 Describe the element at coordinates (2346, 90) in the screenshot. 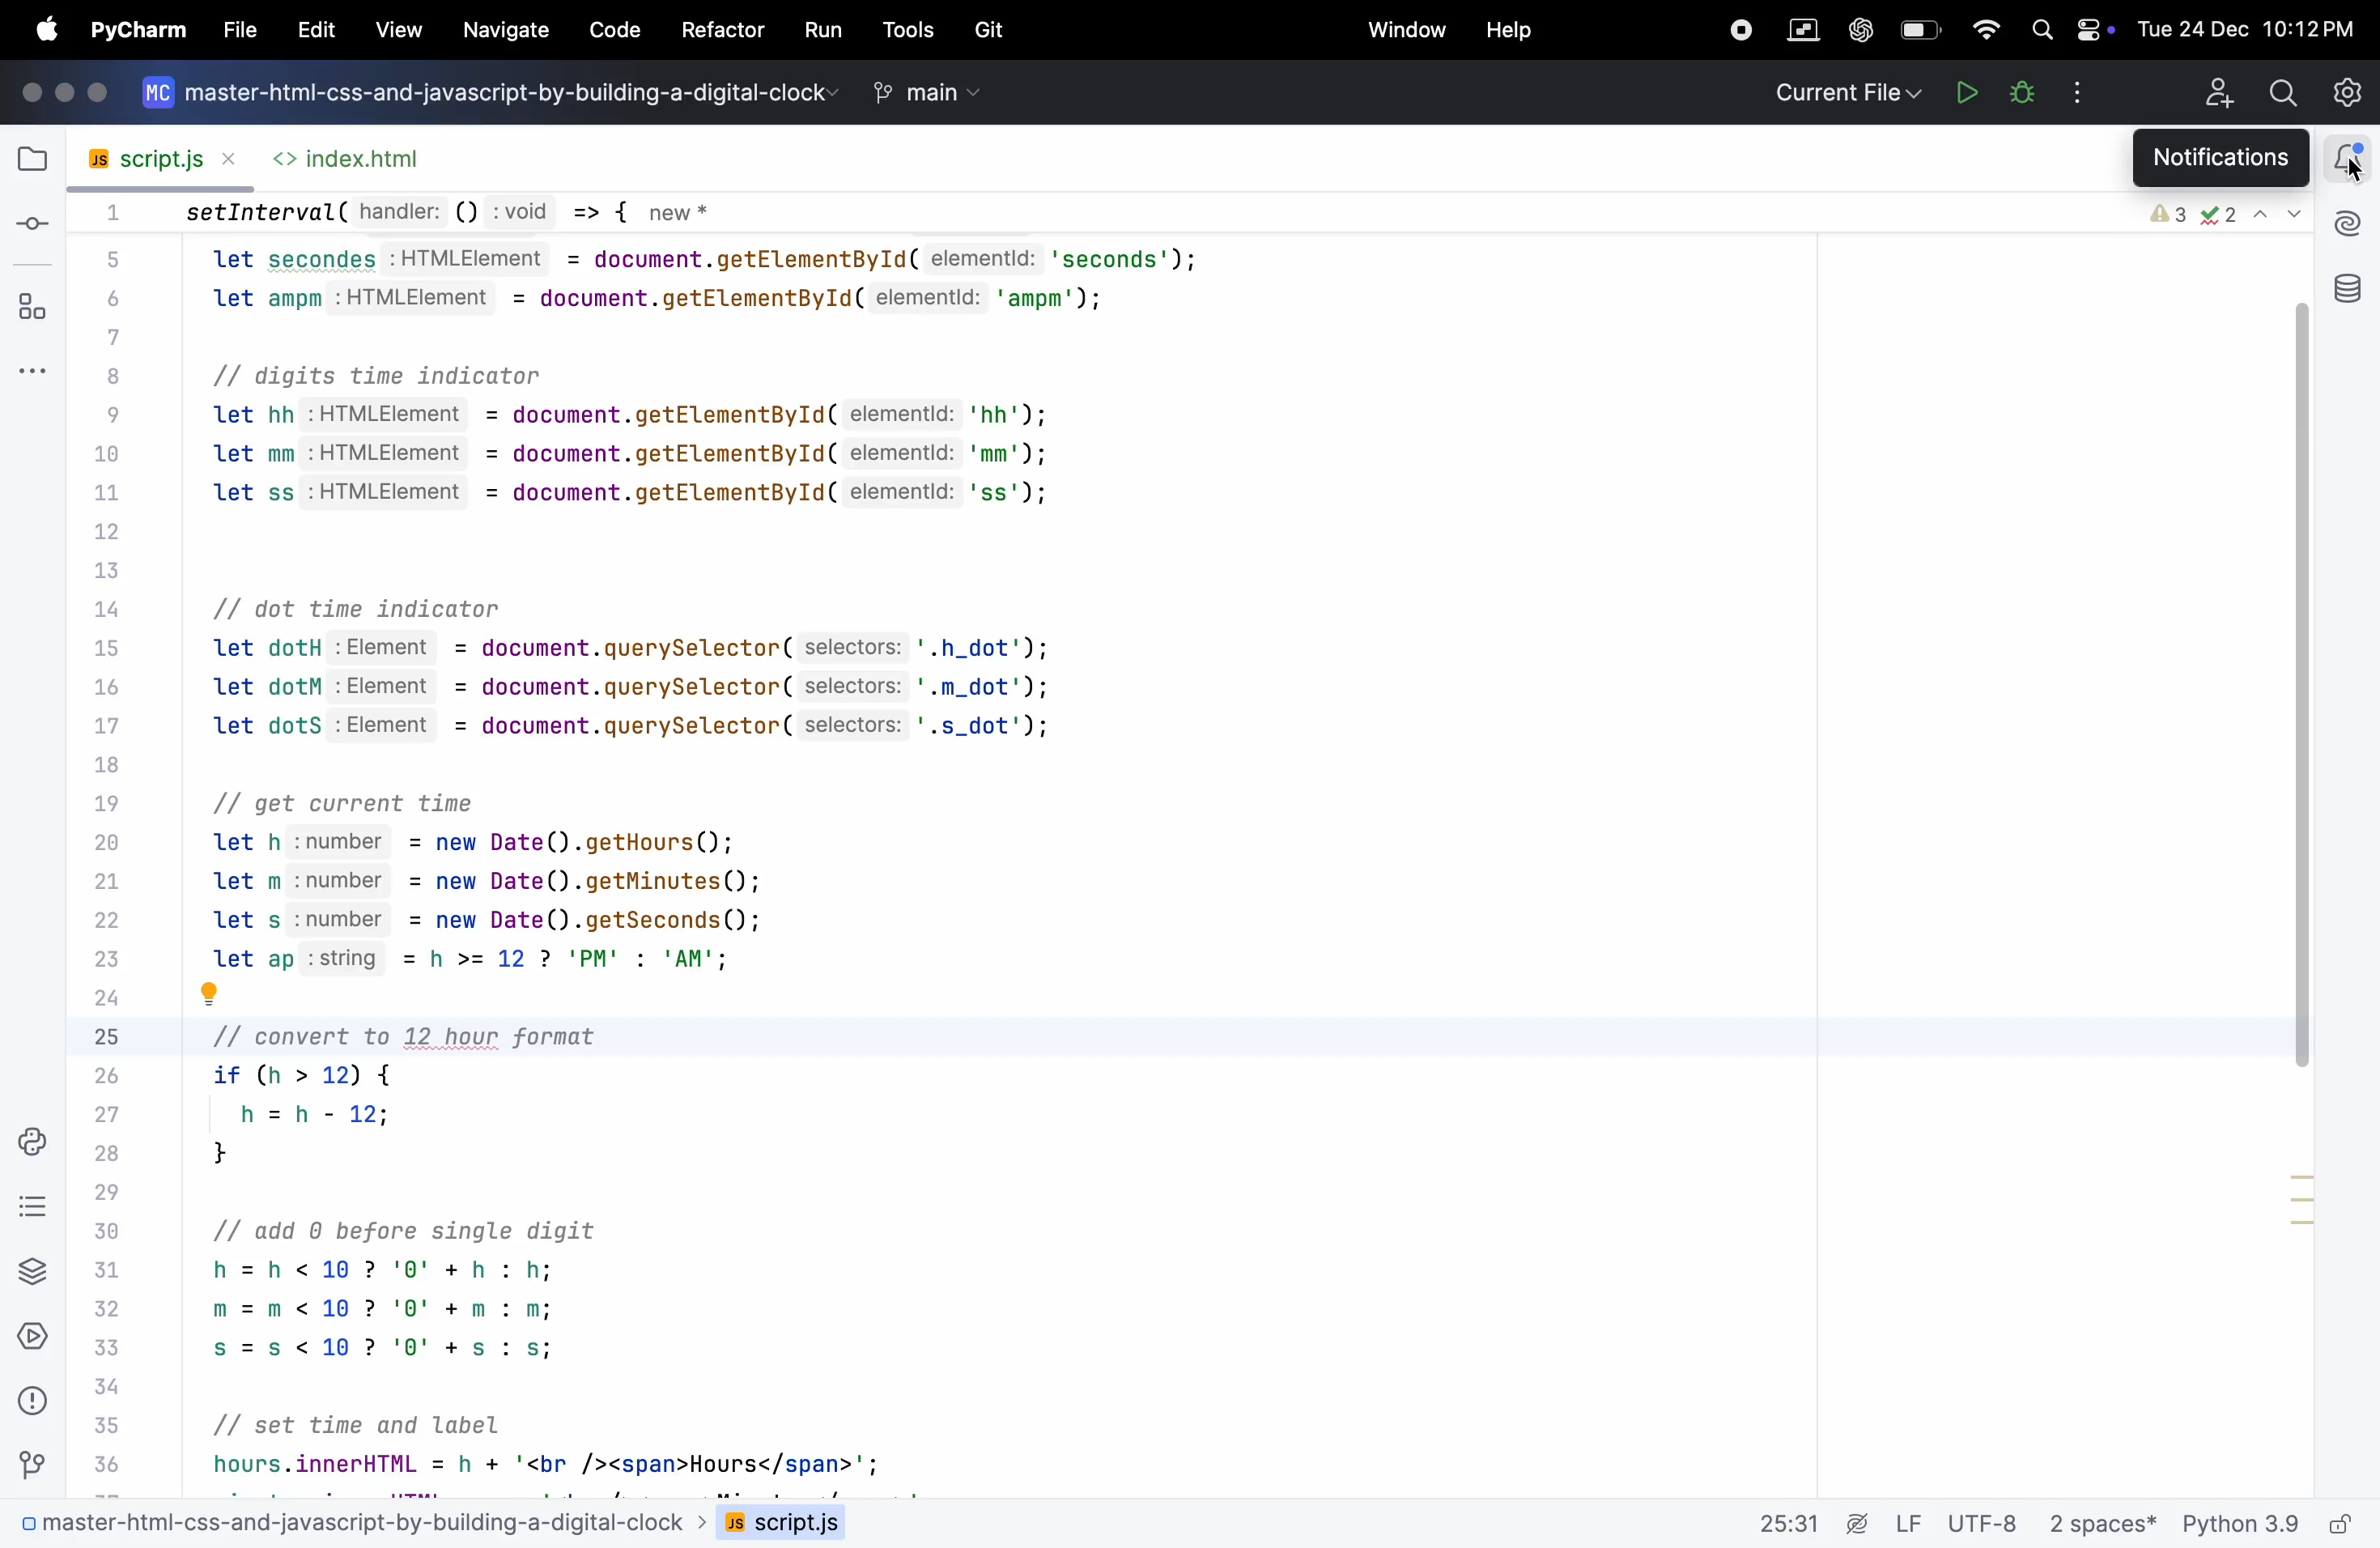

I see `settings` at that location.